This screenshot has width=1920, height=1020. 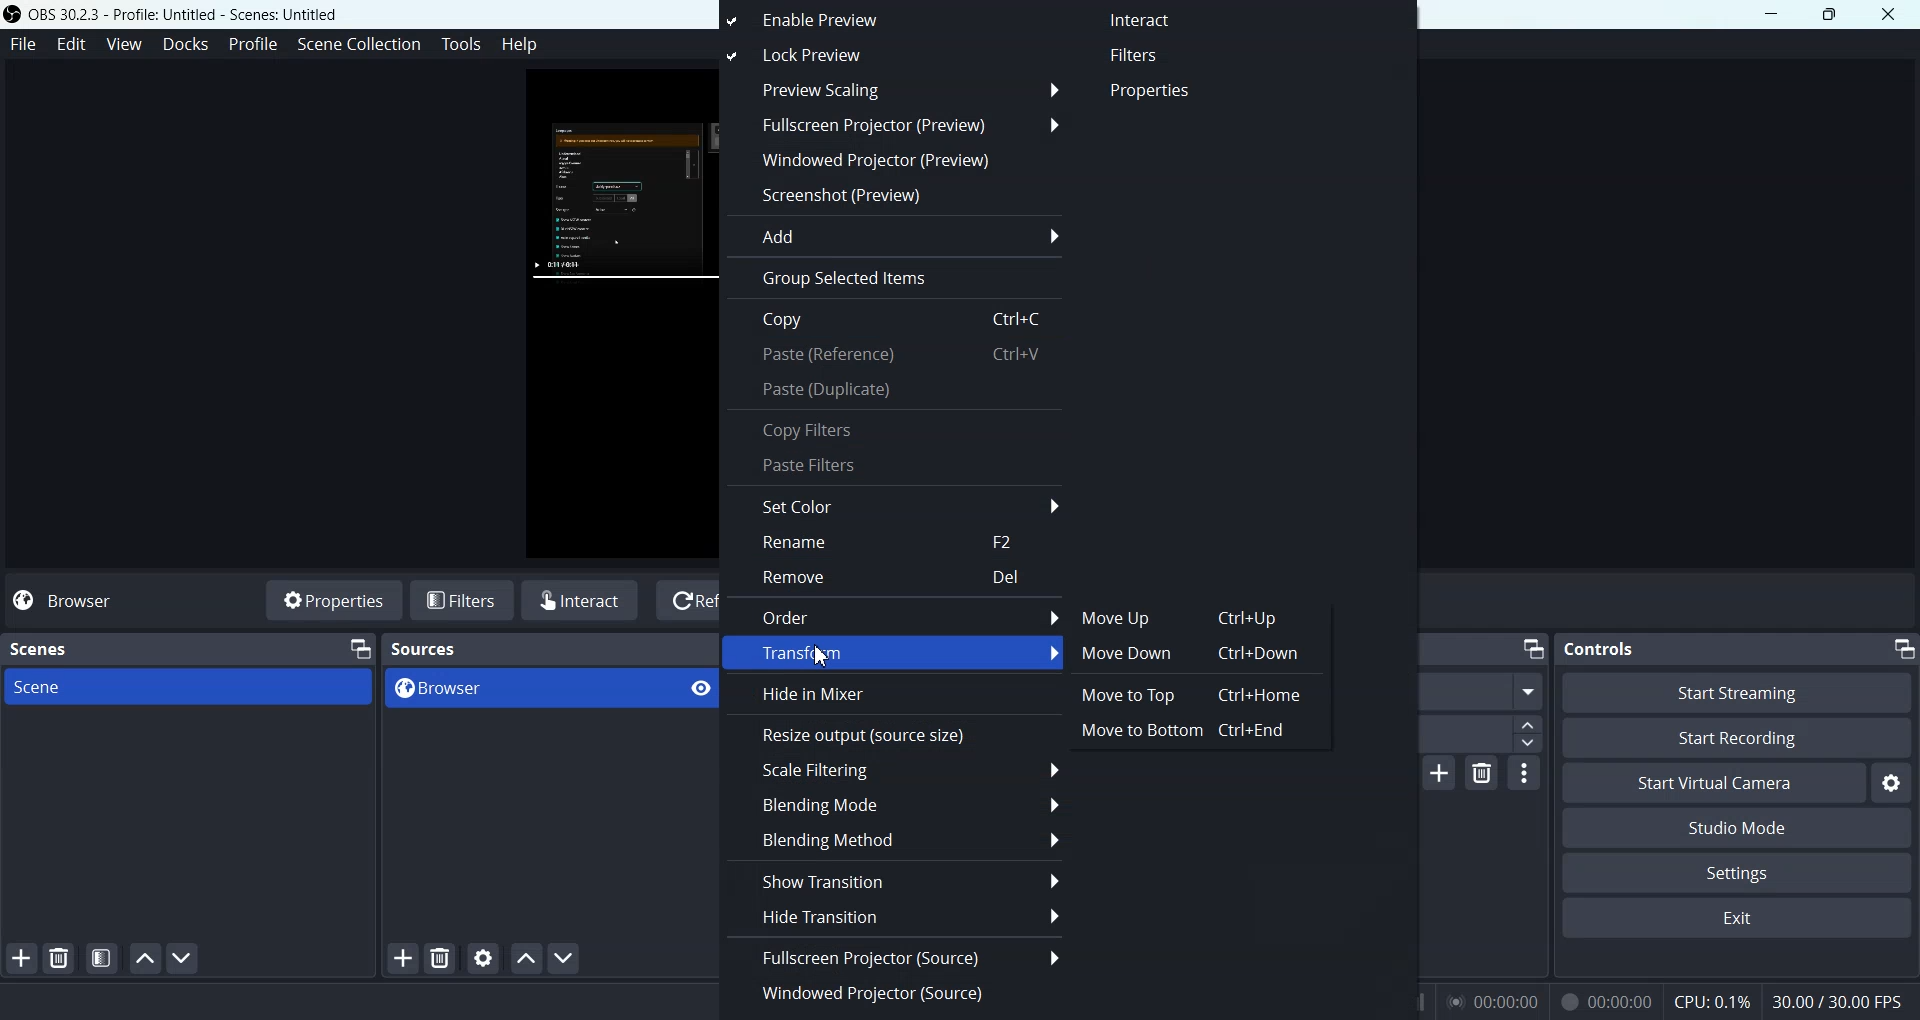 I want to click on Move Scene Down, so click(x=567, y=959).